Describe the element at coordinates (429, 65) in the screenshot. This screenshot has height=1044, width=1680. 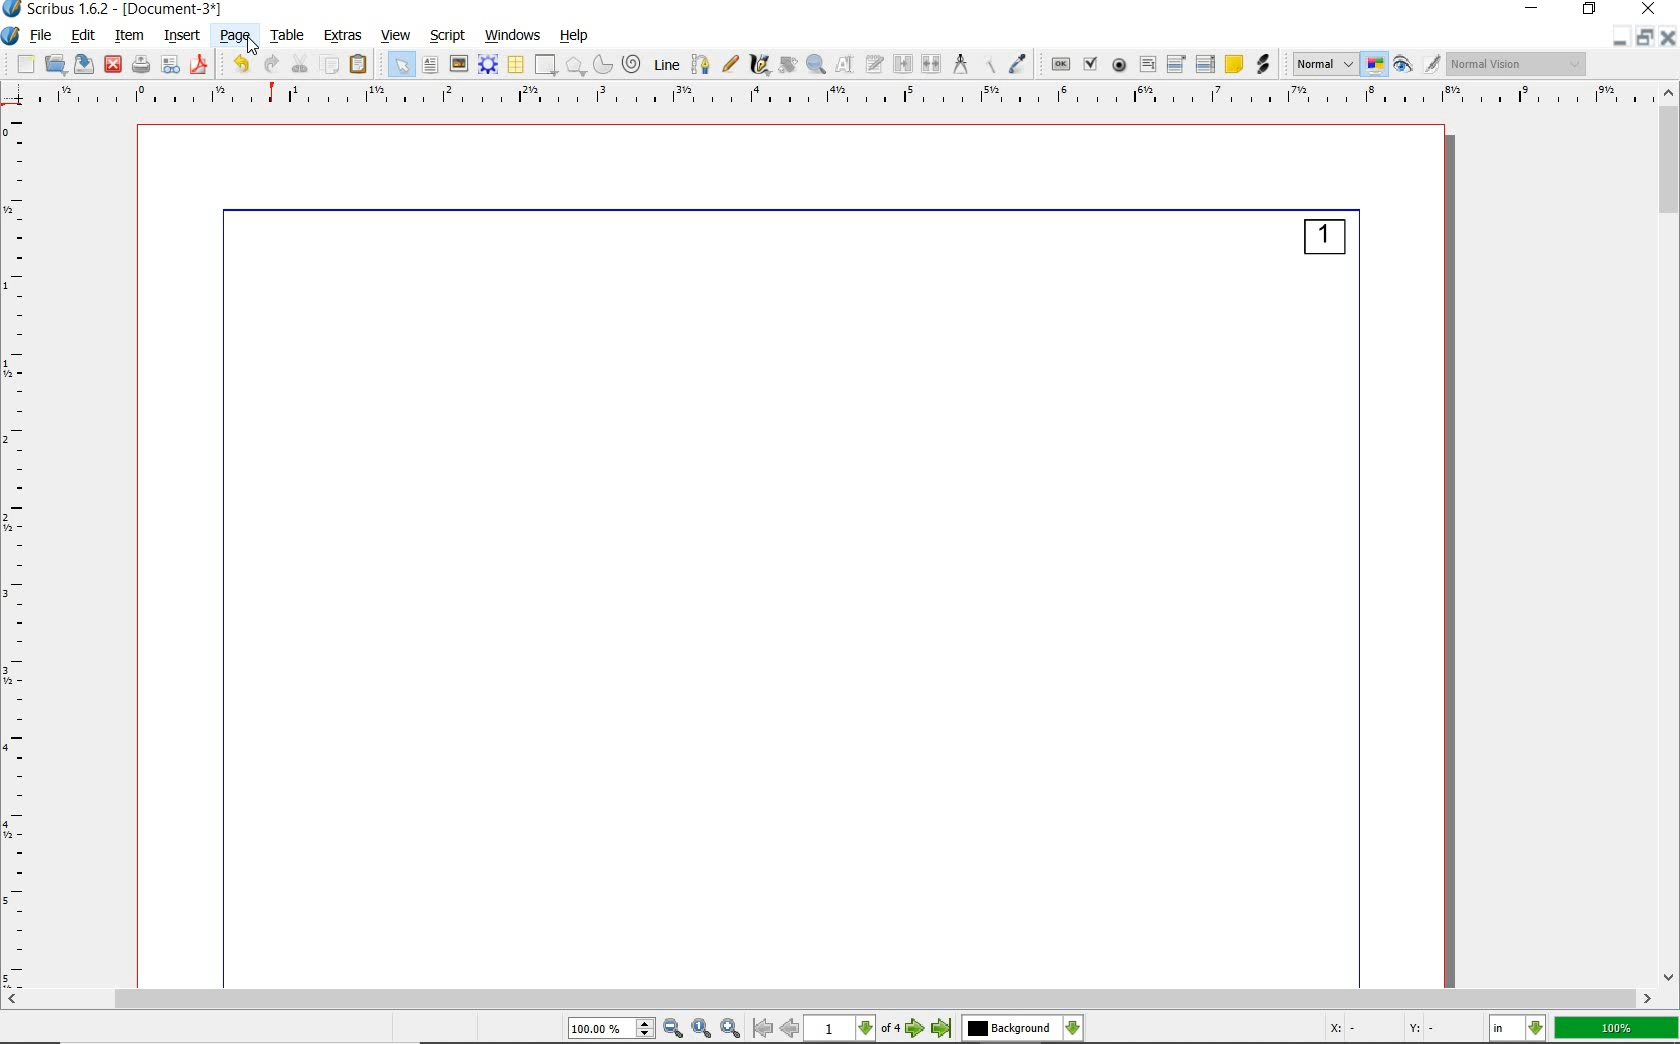
I see `text frame` at that location.